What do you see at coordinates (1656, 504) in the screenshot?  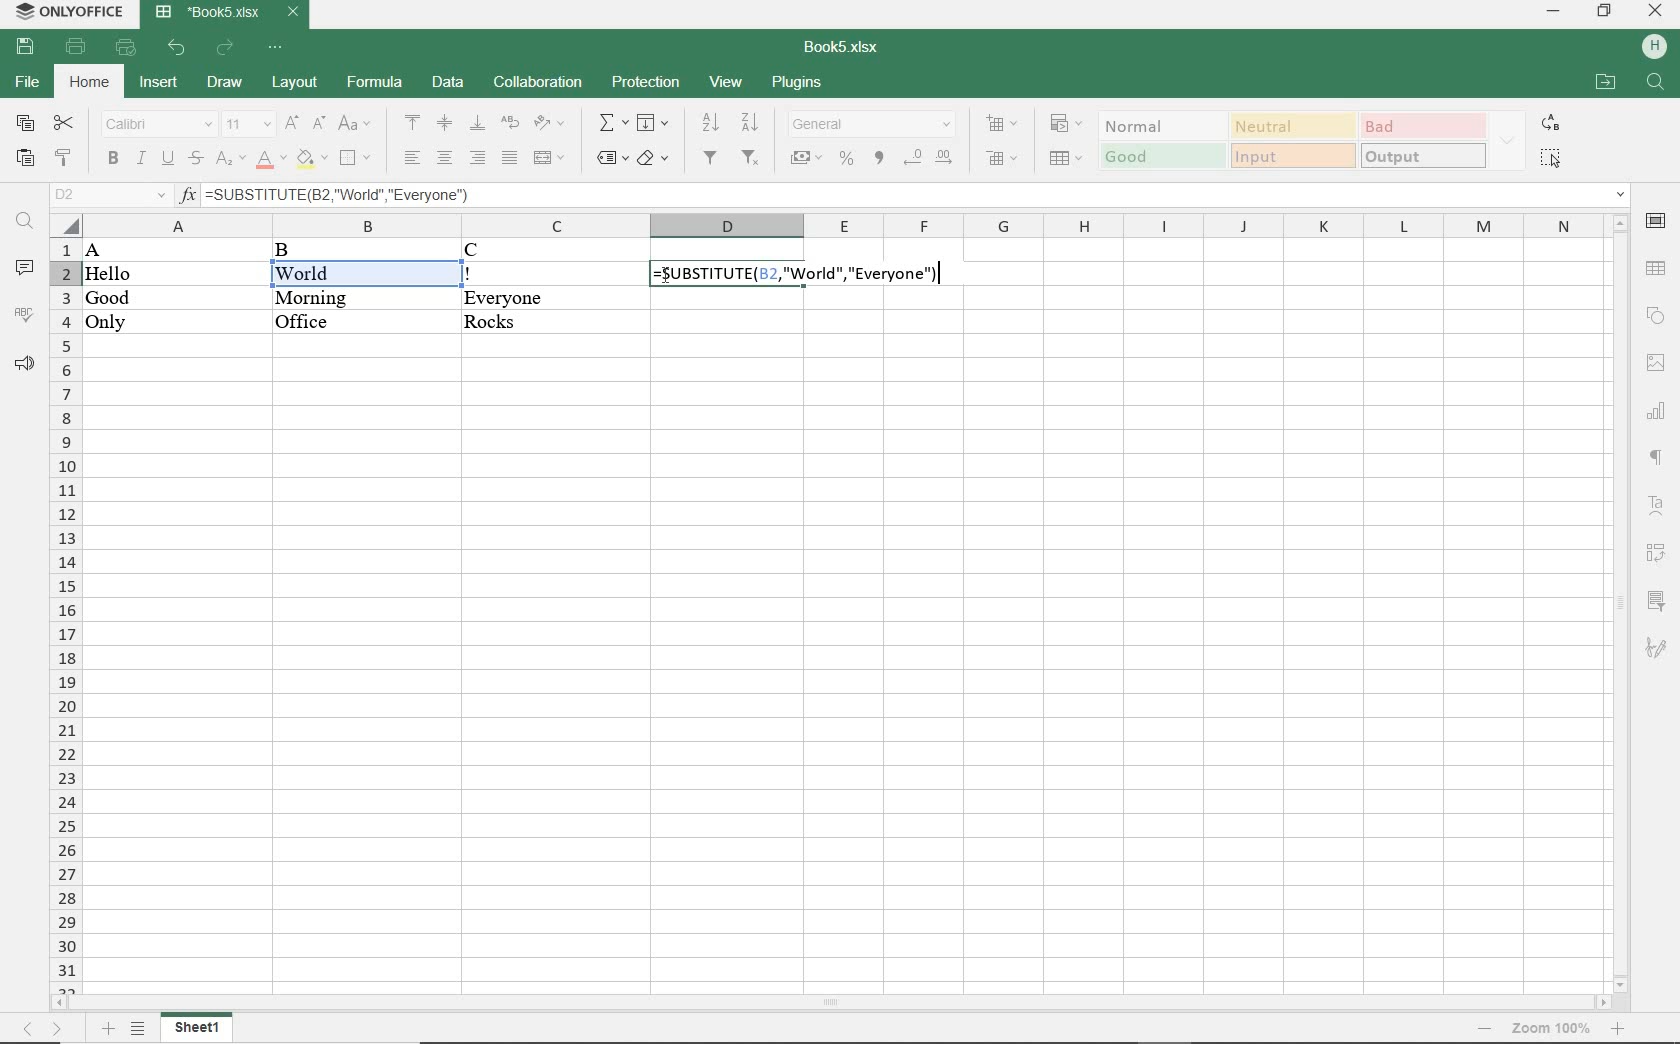 I see `text art` at bounding box center [1656, 504].